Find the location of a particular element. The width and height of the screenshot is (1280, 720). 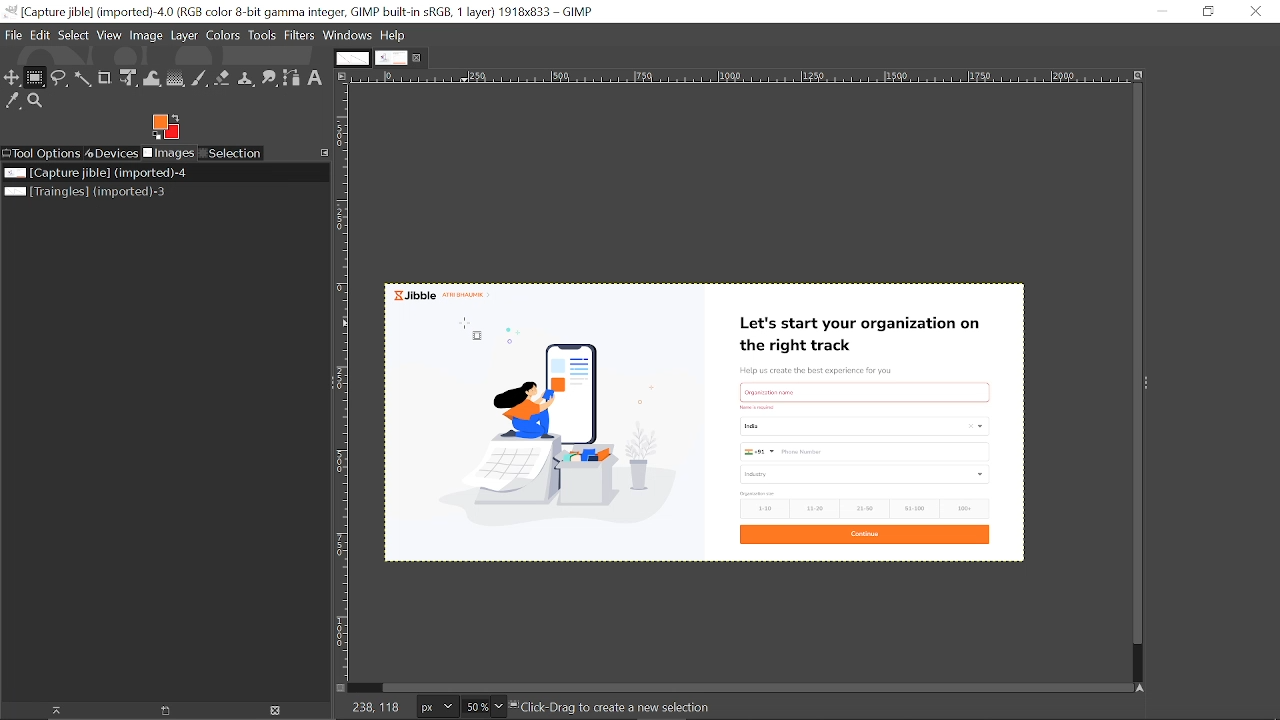

unified transform tool is located at coordinates (126, 78).